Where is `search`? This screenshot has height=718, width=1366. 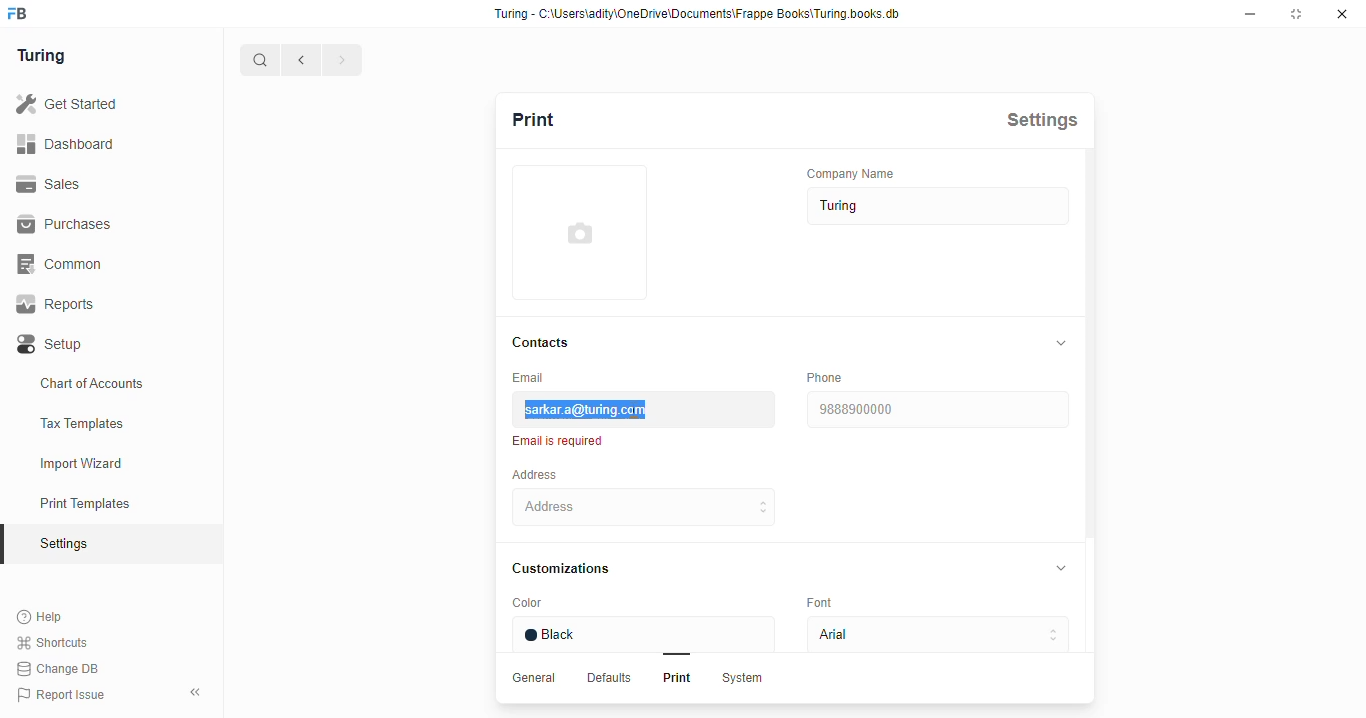 search is located at coordinates (261, 60).